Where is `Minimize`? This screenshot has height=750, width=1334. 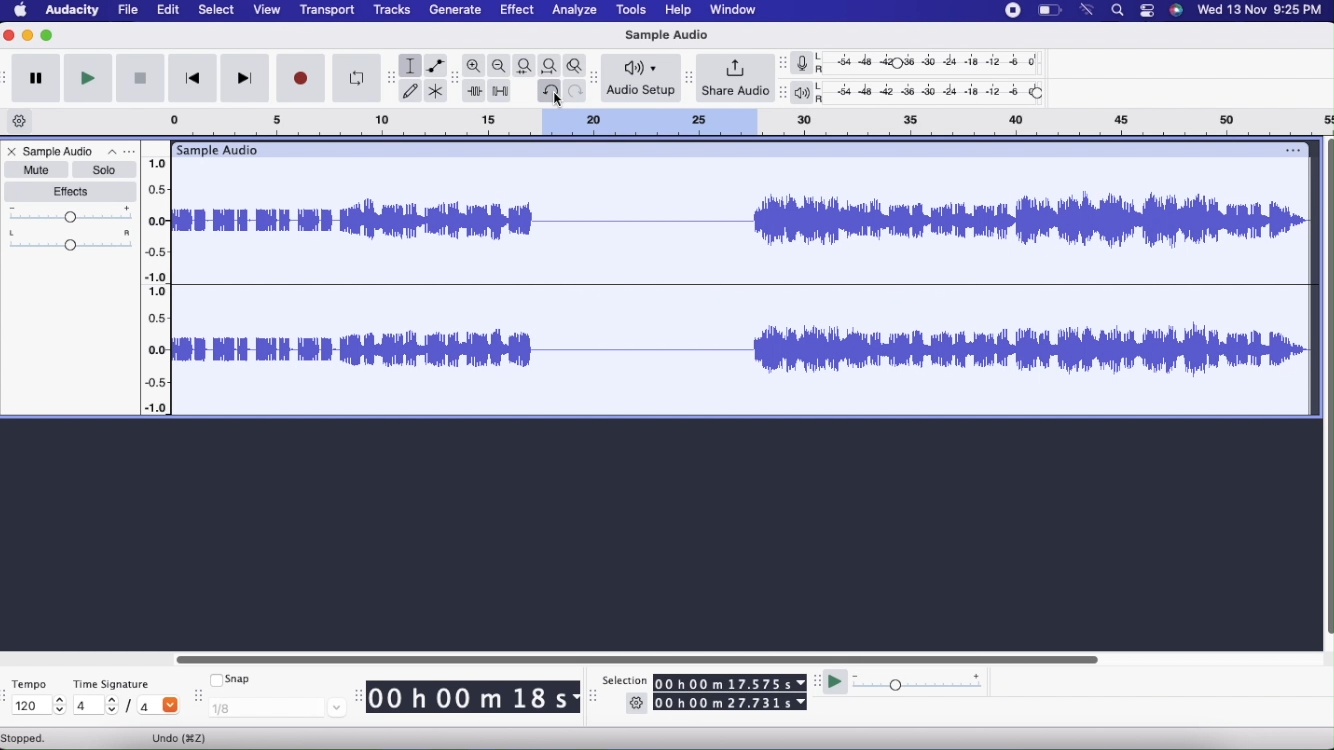 Minimize is located at coordinates (29, 36).